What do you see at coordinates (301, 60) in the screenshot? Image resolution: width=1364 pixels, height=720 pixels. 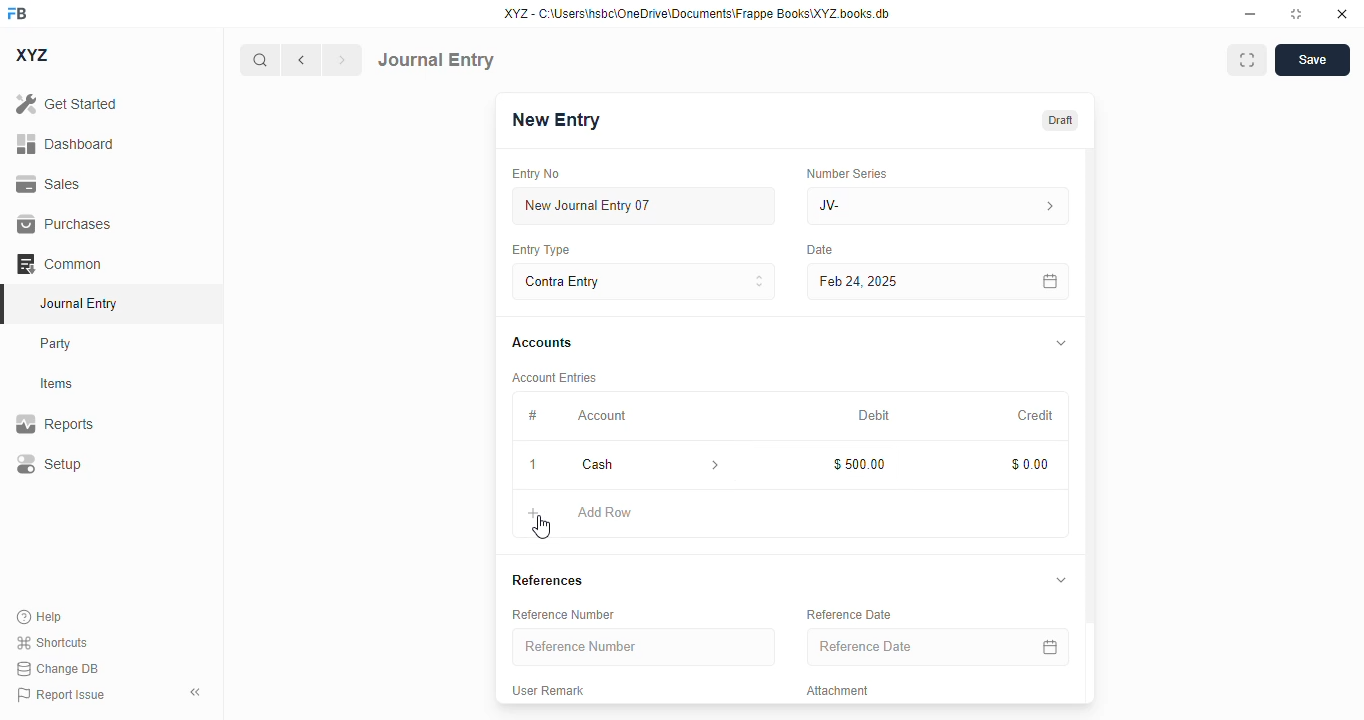 I see `previous` at bounding box center [301, 60].